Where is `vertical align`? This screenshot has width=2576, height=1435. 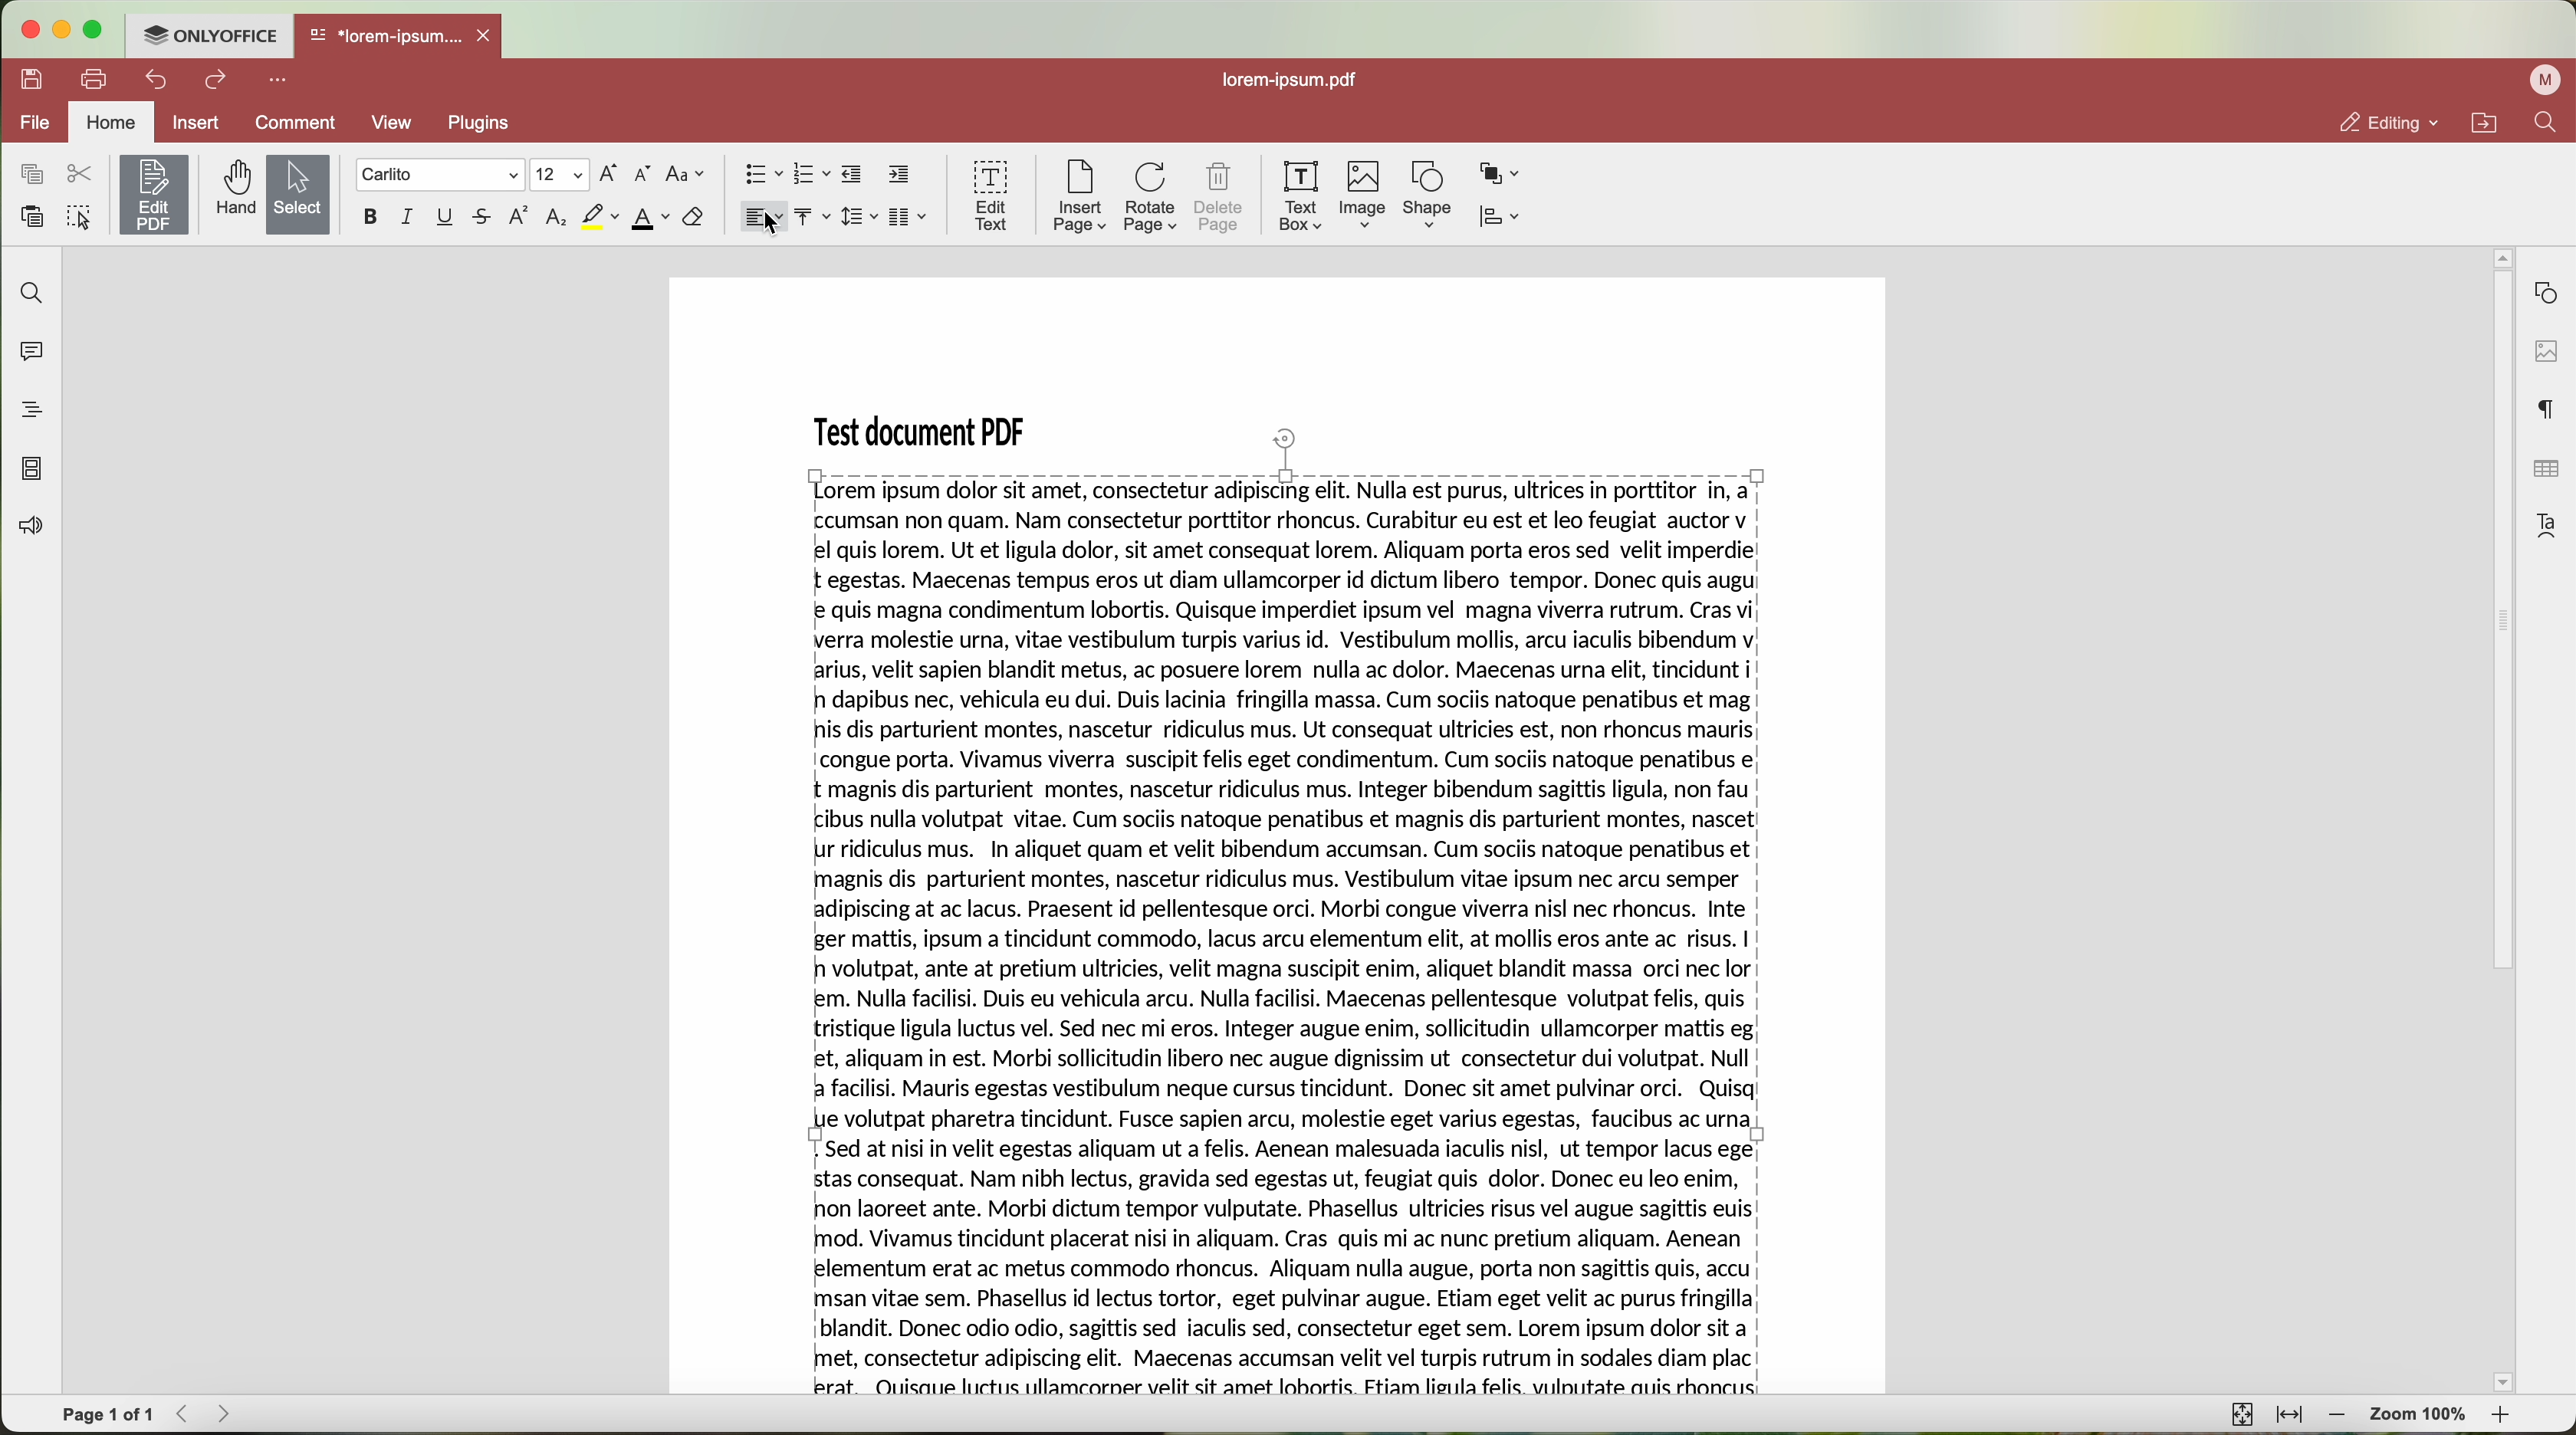
vertical align is located at coordinates (810, 214).